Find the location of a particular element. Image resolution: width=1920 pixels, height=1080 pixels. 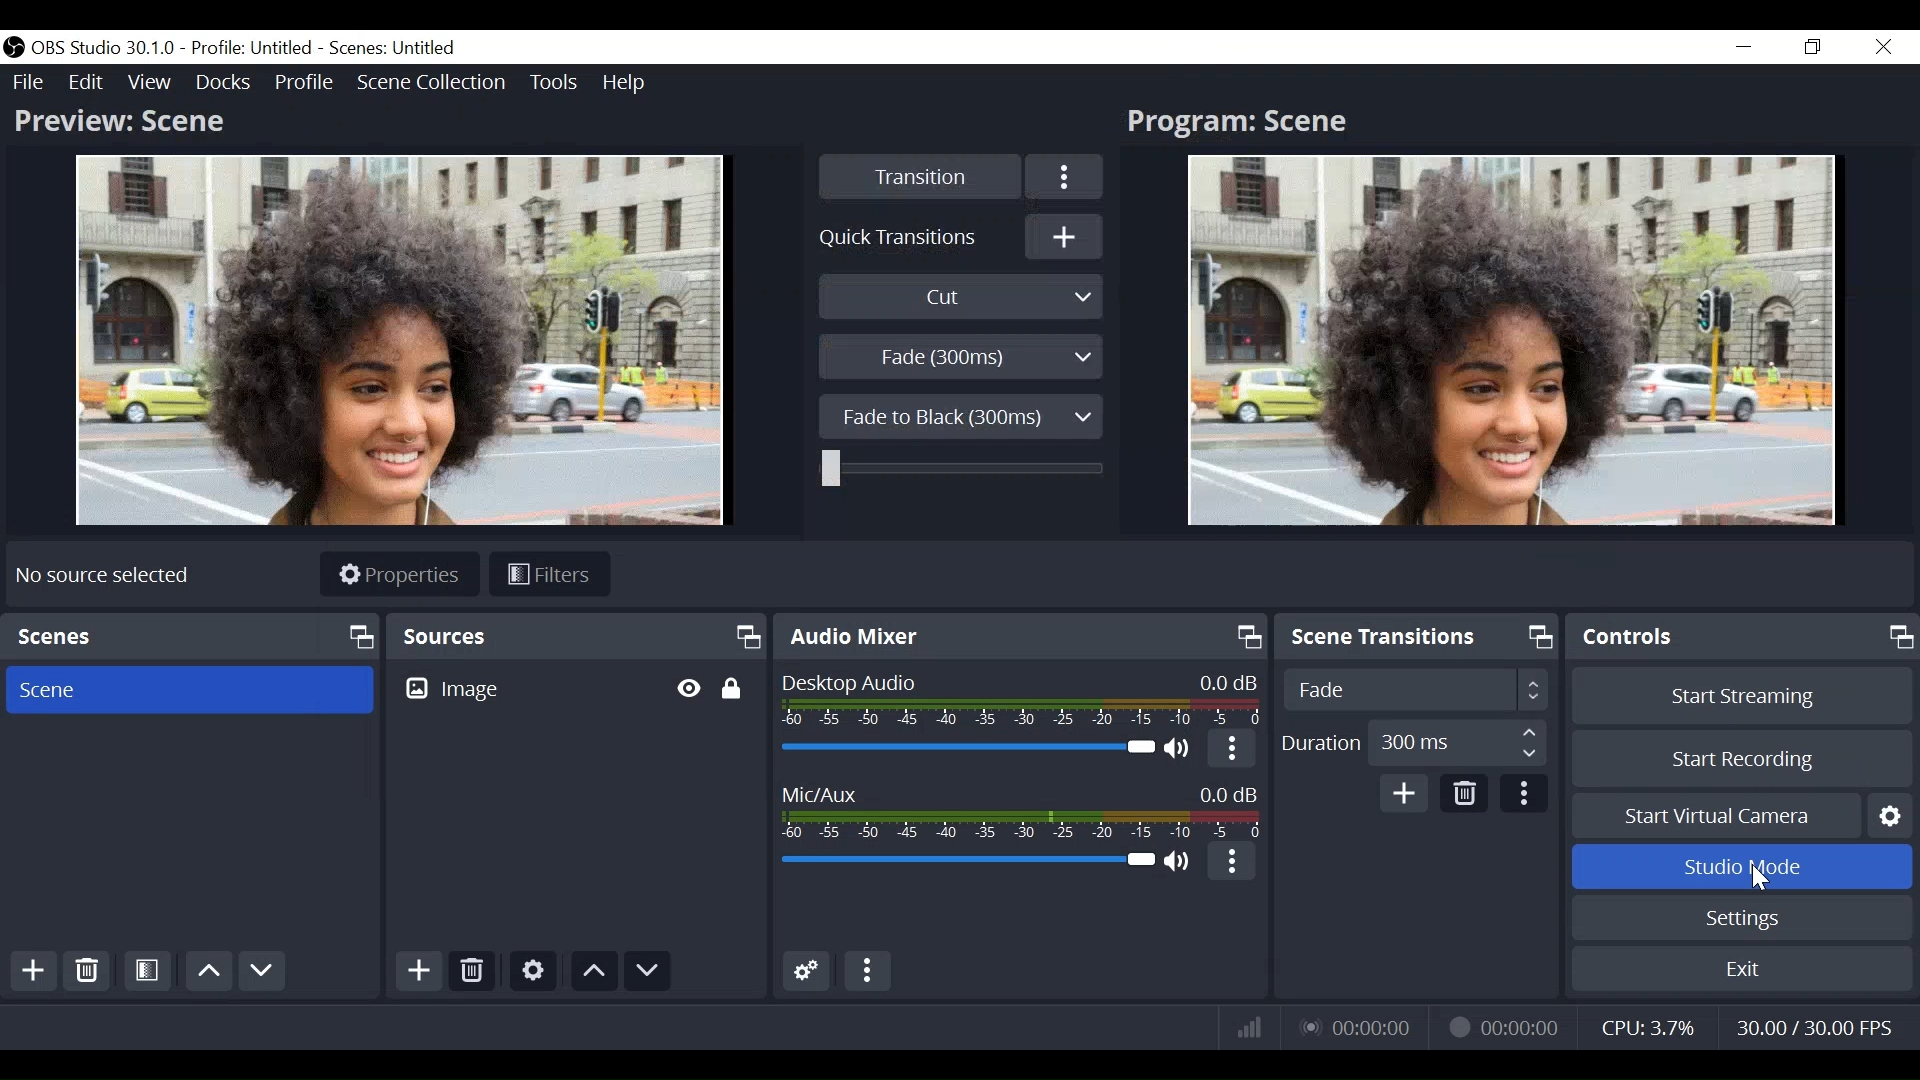

Toggle Lock/Unlock is located at coordinates (736, 685).